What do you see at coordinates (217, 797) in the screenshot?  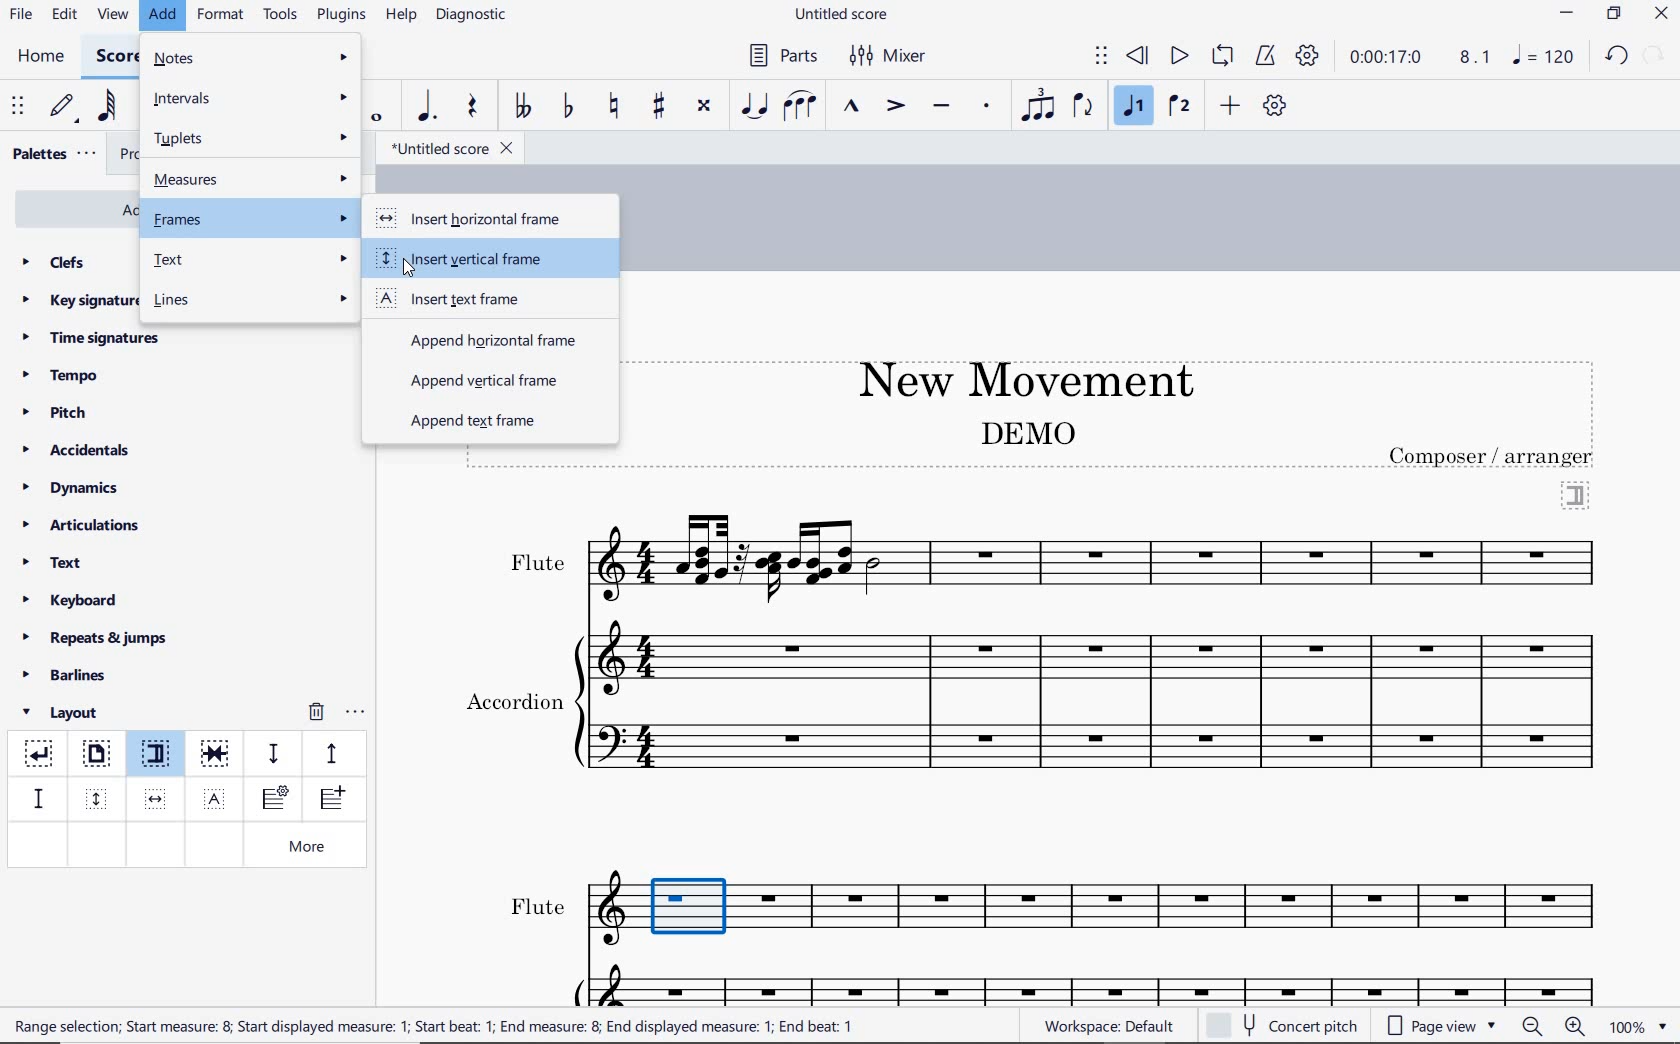 I see `insert text frame` at bounding box center [217, 797].